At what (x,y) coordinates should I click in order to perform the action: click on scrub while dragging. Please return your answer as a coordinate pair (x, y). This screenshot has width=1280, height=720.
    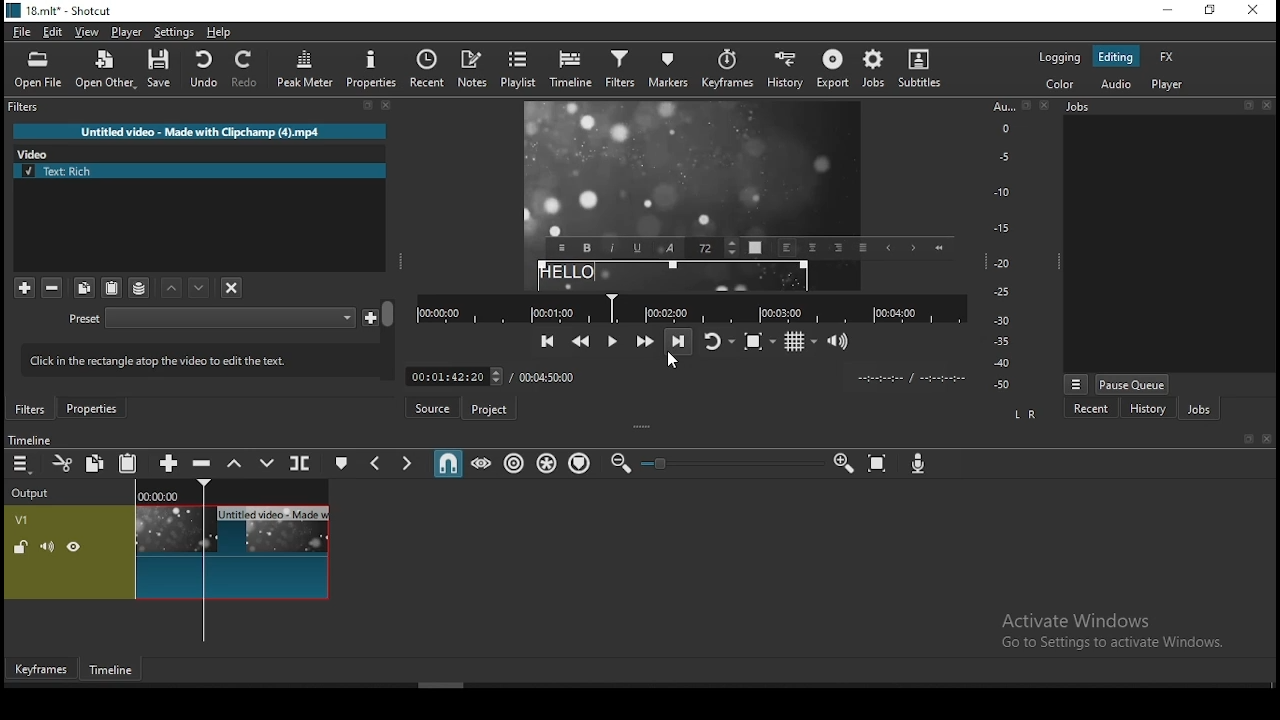
    Looking at the image, I should click on (482, 462).